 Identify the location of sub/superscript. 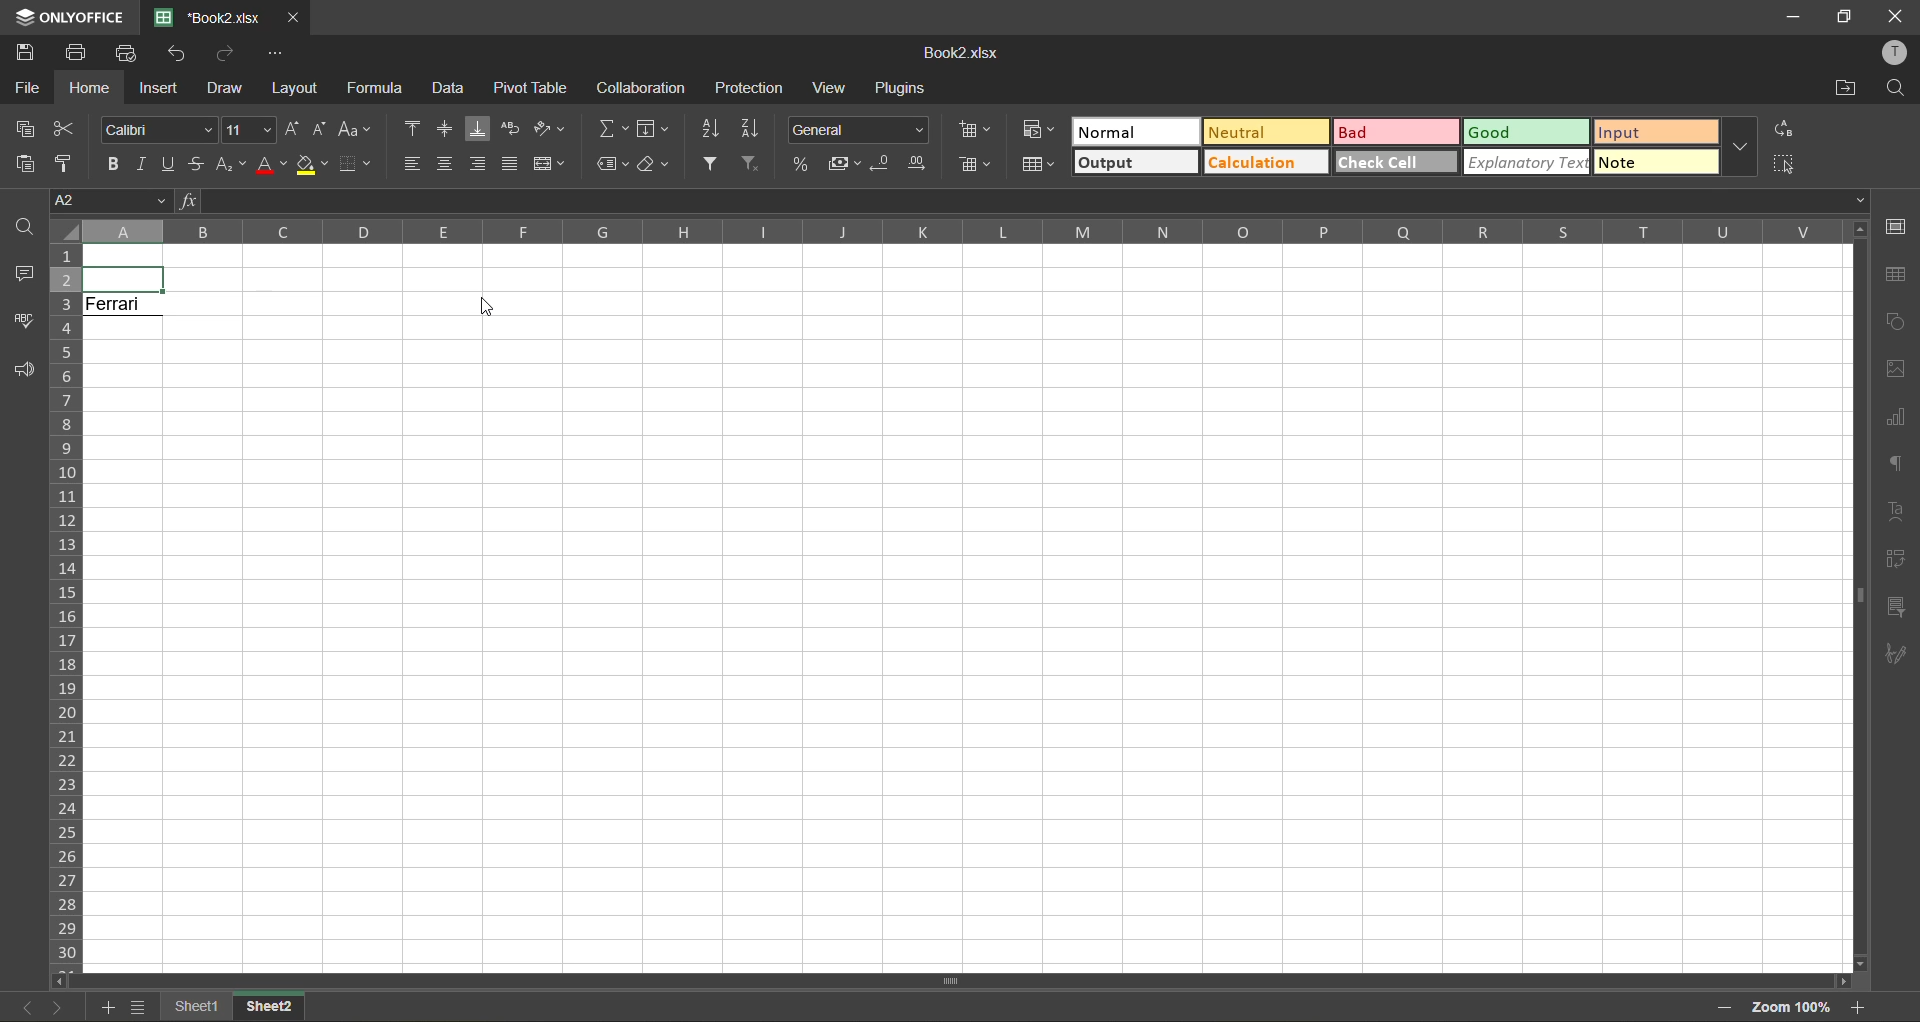
(231, 166).